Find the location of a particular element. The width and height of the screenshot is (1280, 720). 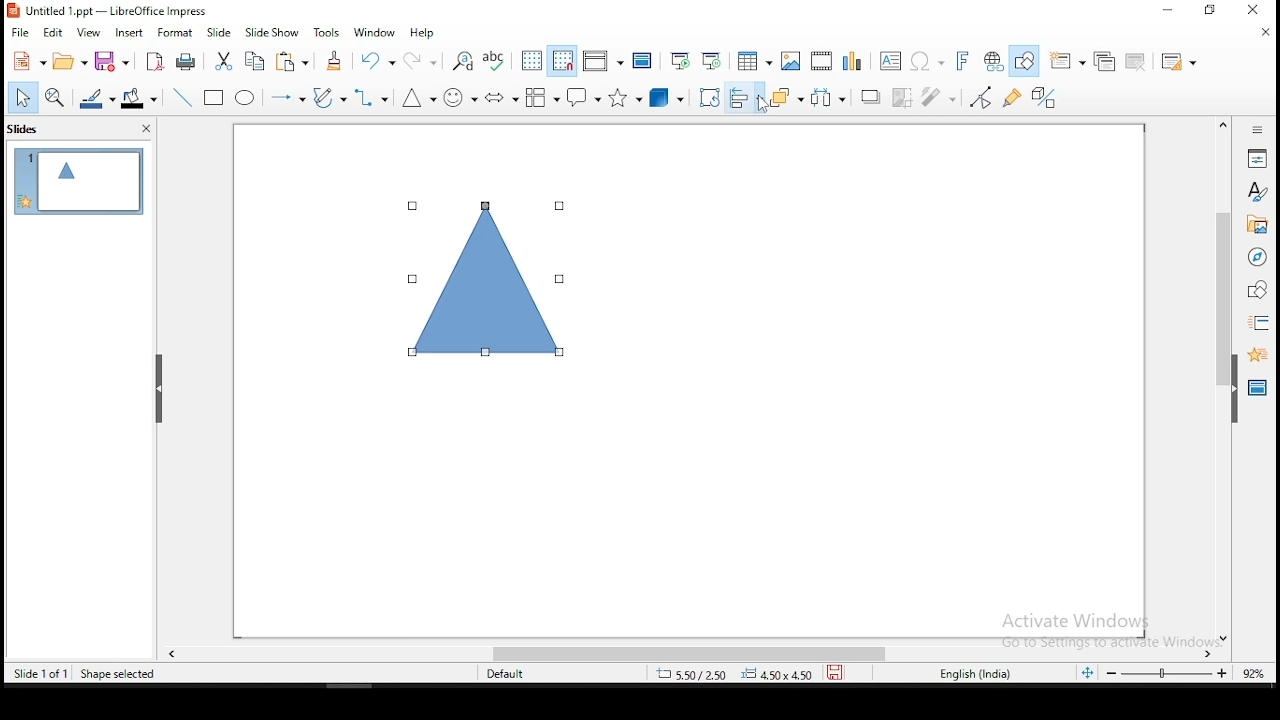

cut is located at coordinates (225, 62).